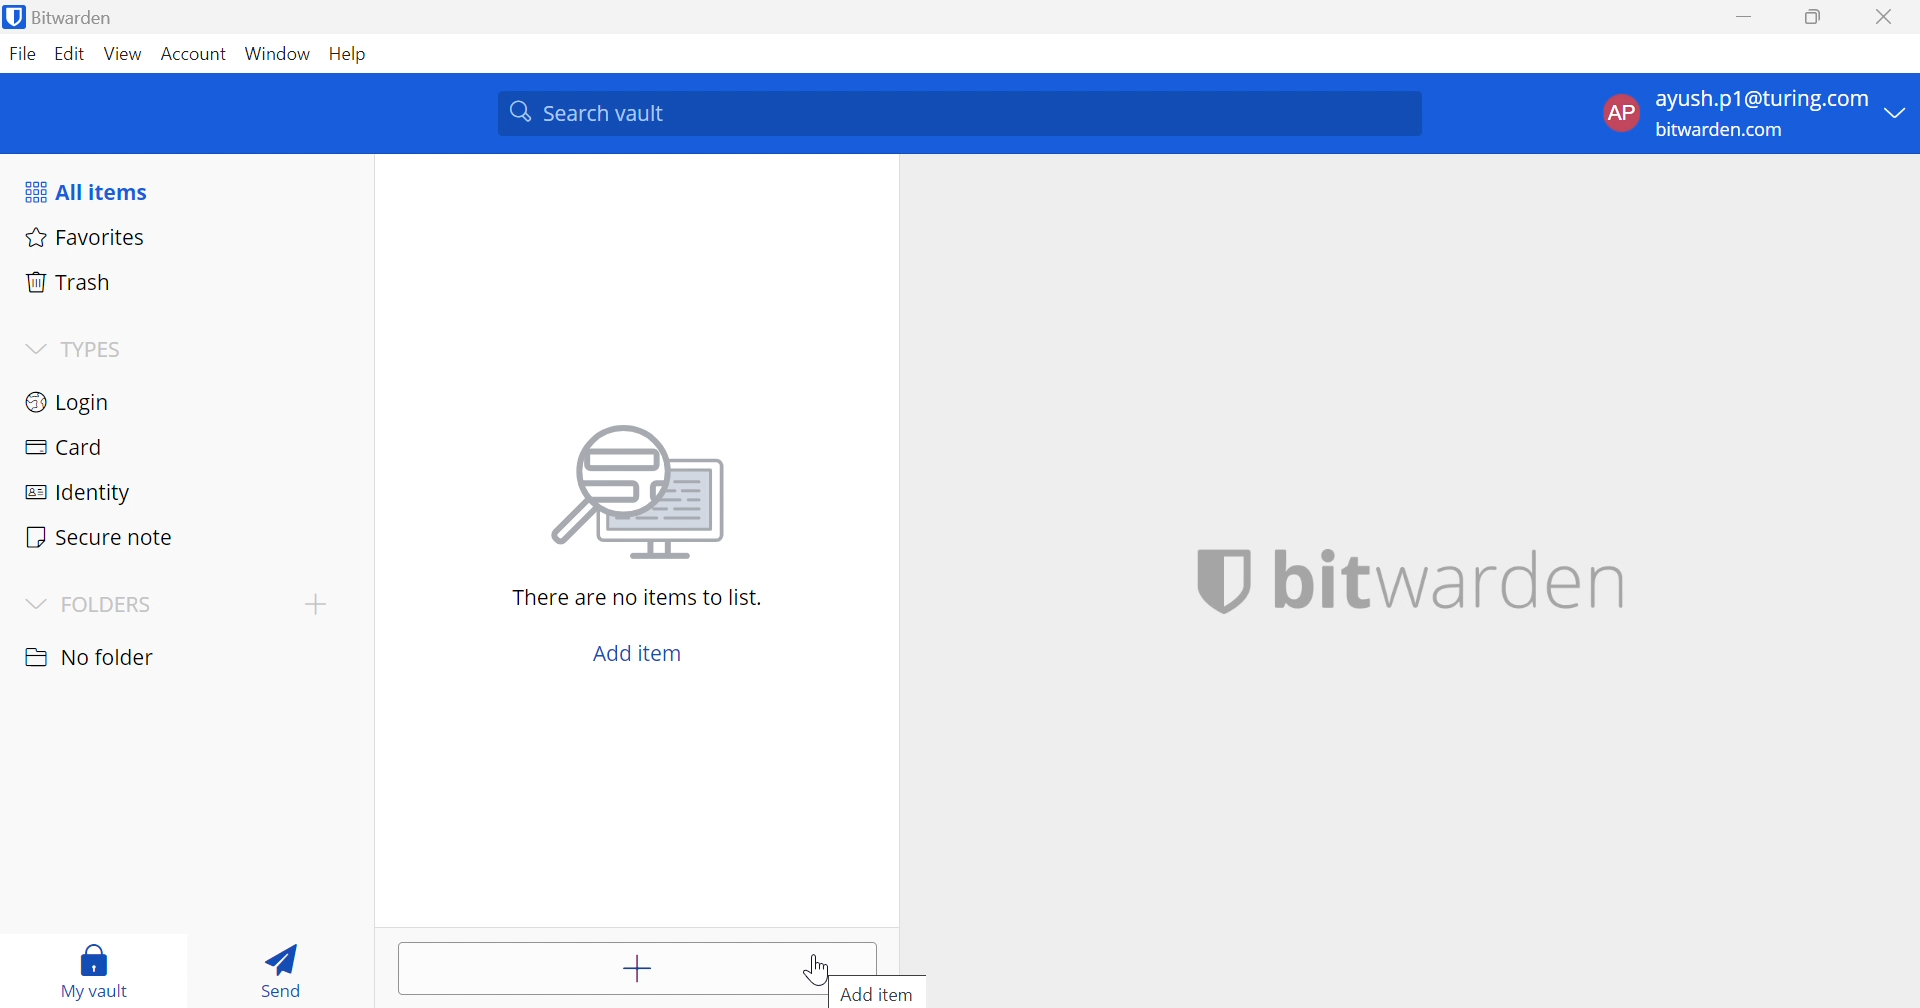 The width and height of the screenshot is (1920, 1008). I want to click on bitwarden logo, so click(14, 17).